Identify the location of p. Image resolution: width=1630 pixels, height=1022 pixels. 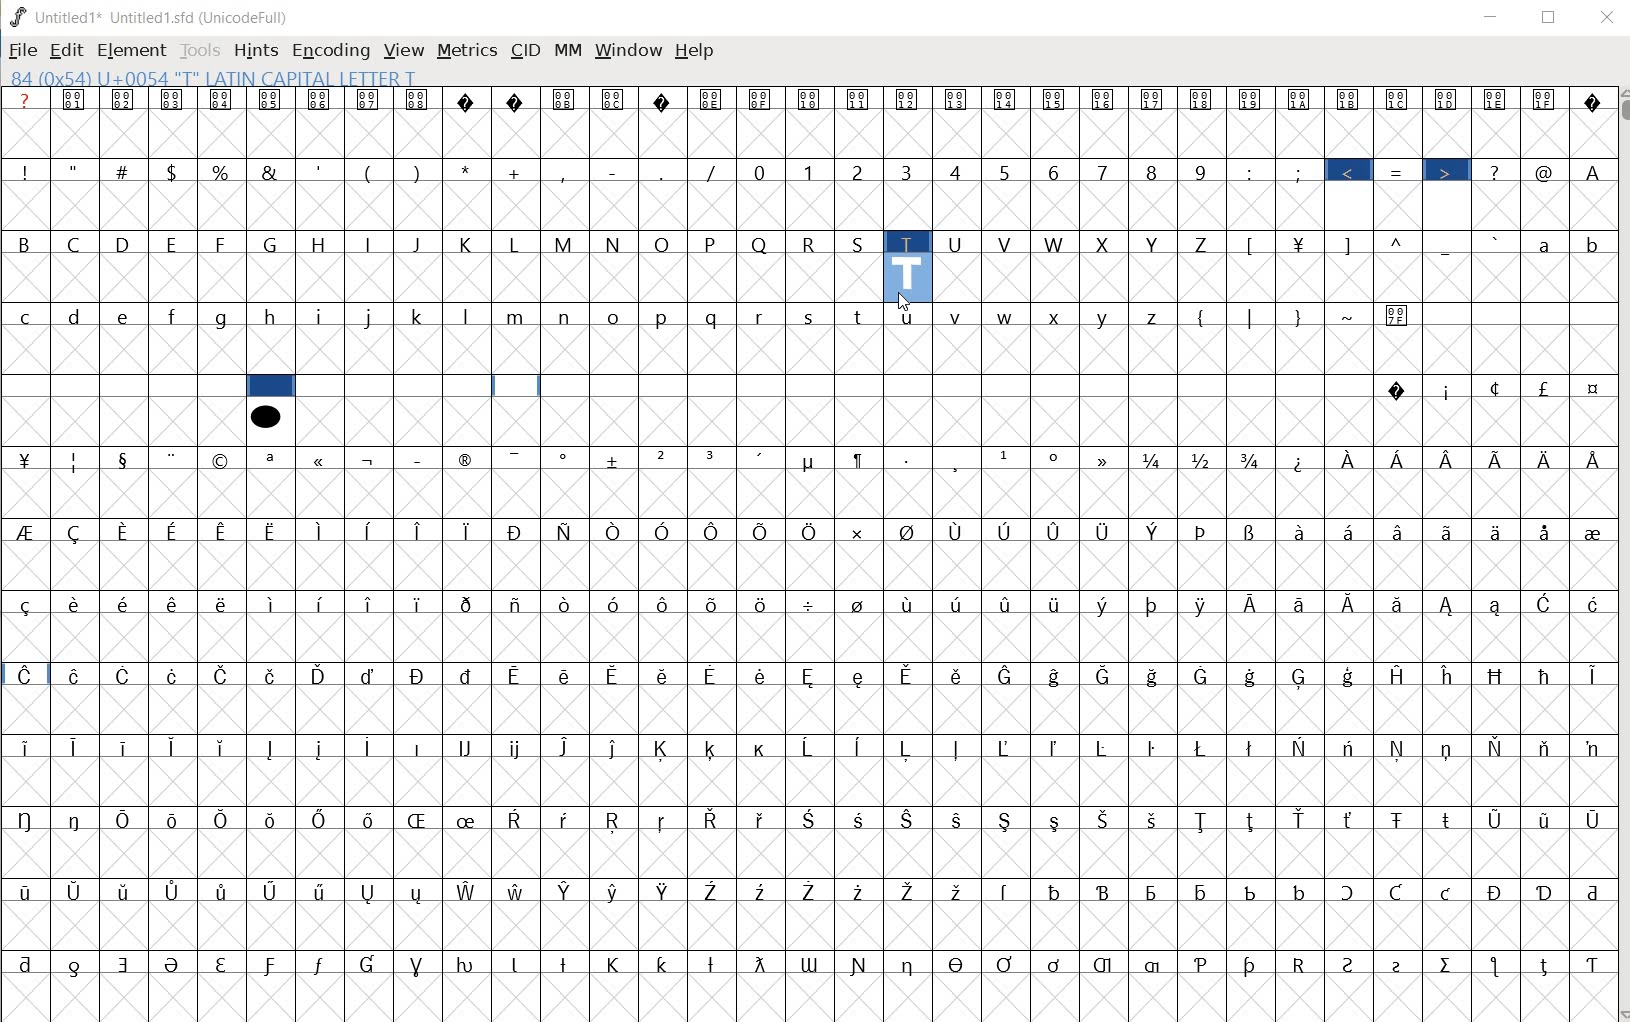
(665, 317).